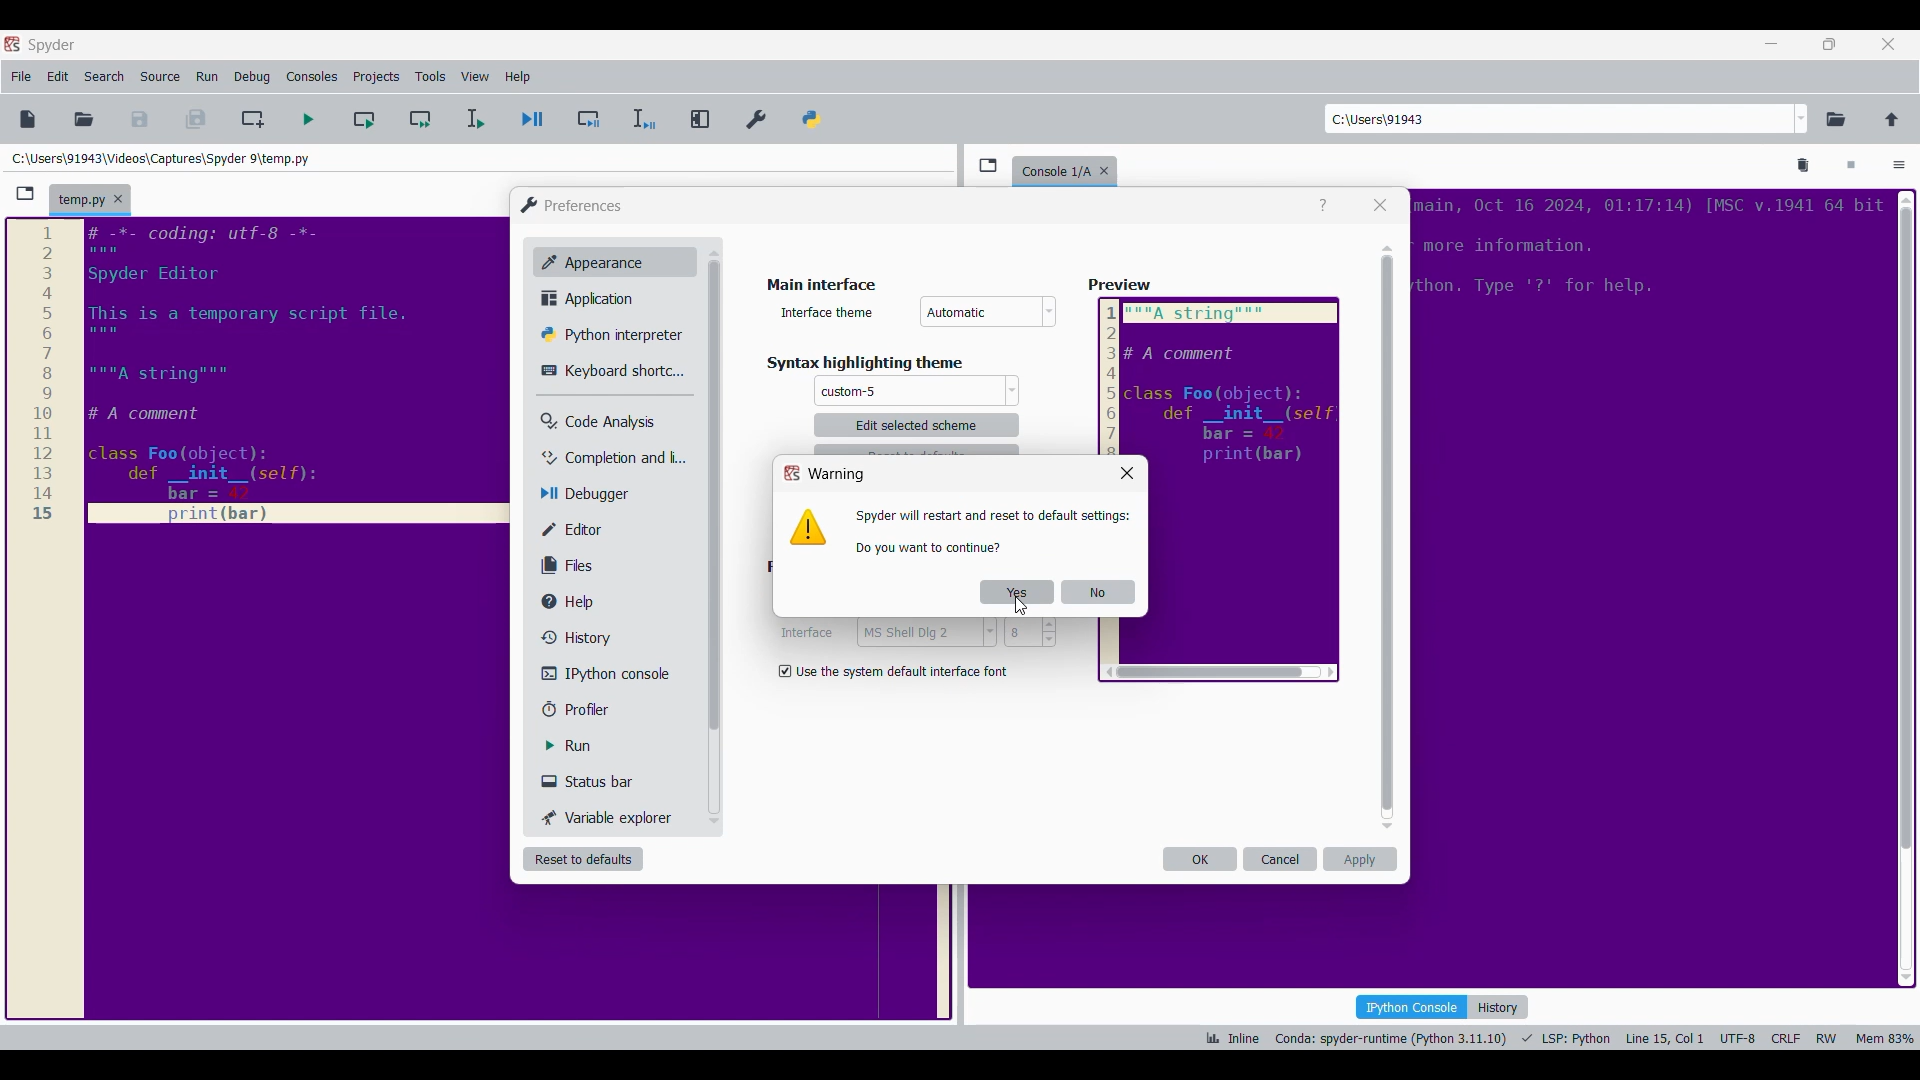 The width and height of the screenshot is (1920, 1080). I want to click on Window title, so click(836, 474).